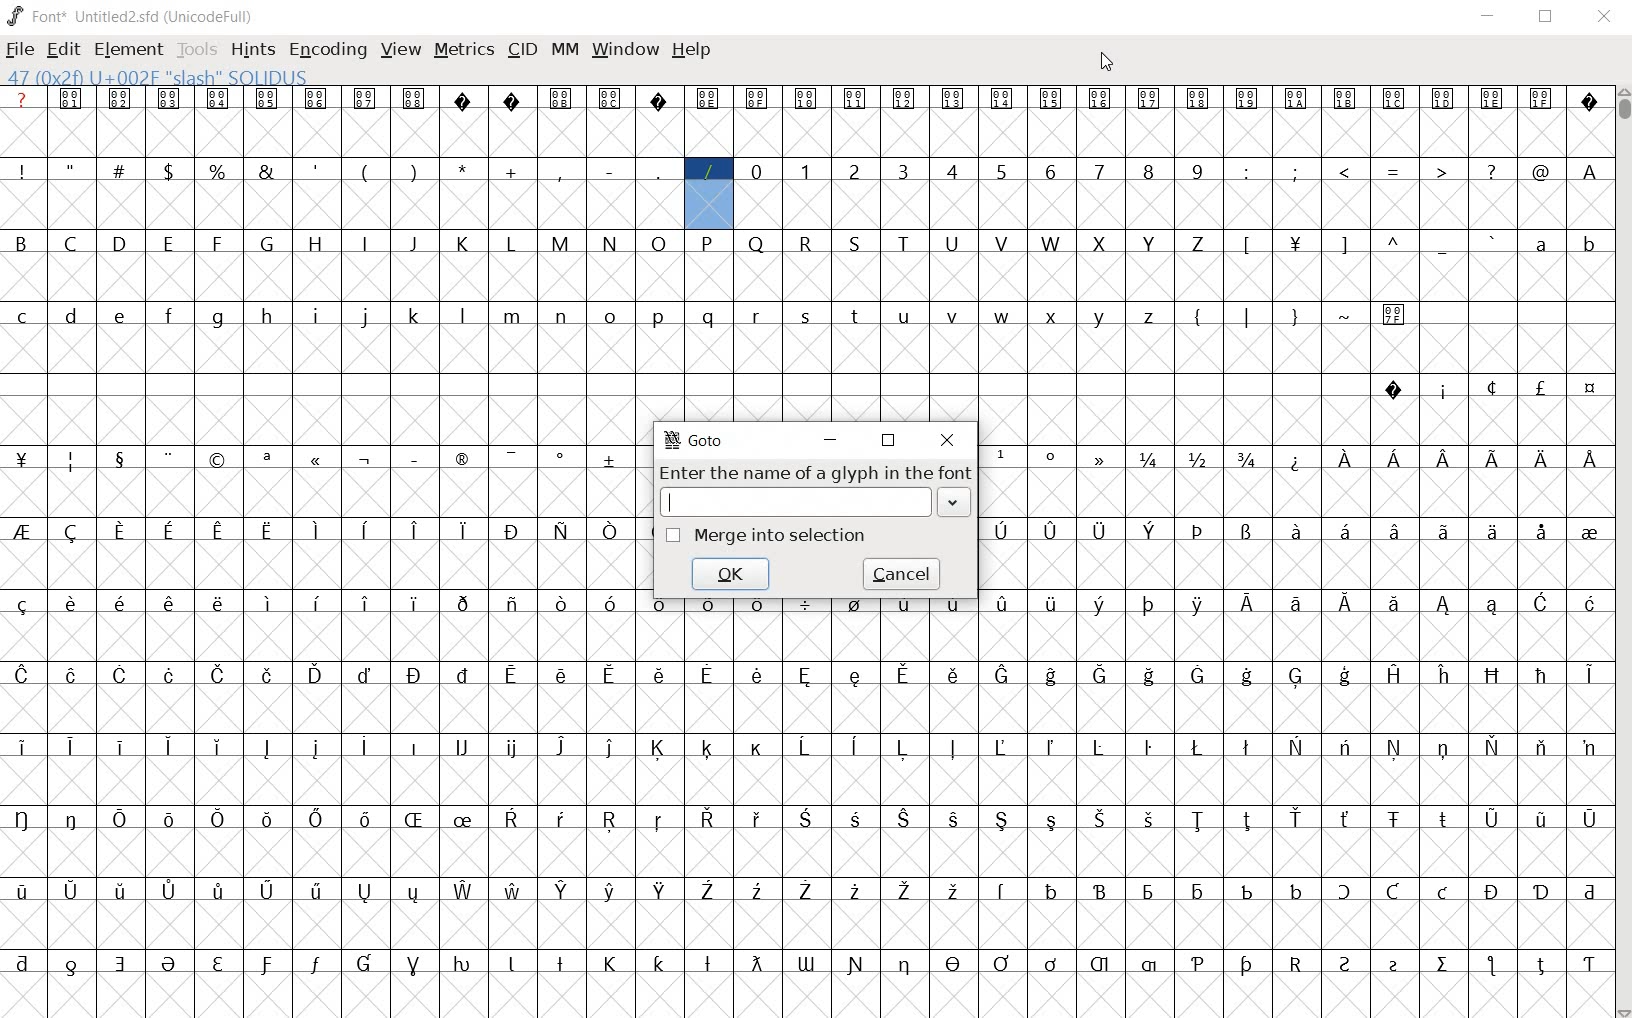 The image size is (1632, 1018). Describe the element at coordinates (266, 748) in the screenshot. I see `glyph` at that location.